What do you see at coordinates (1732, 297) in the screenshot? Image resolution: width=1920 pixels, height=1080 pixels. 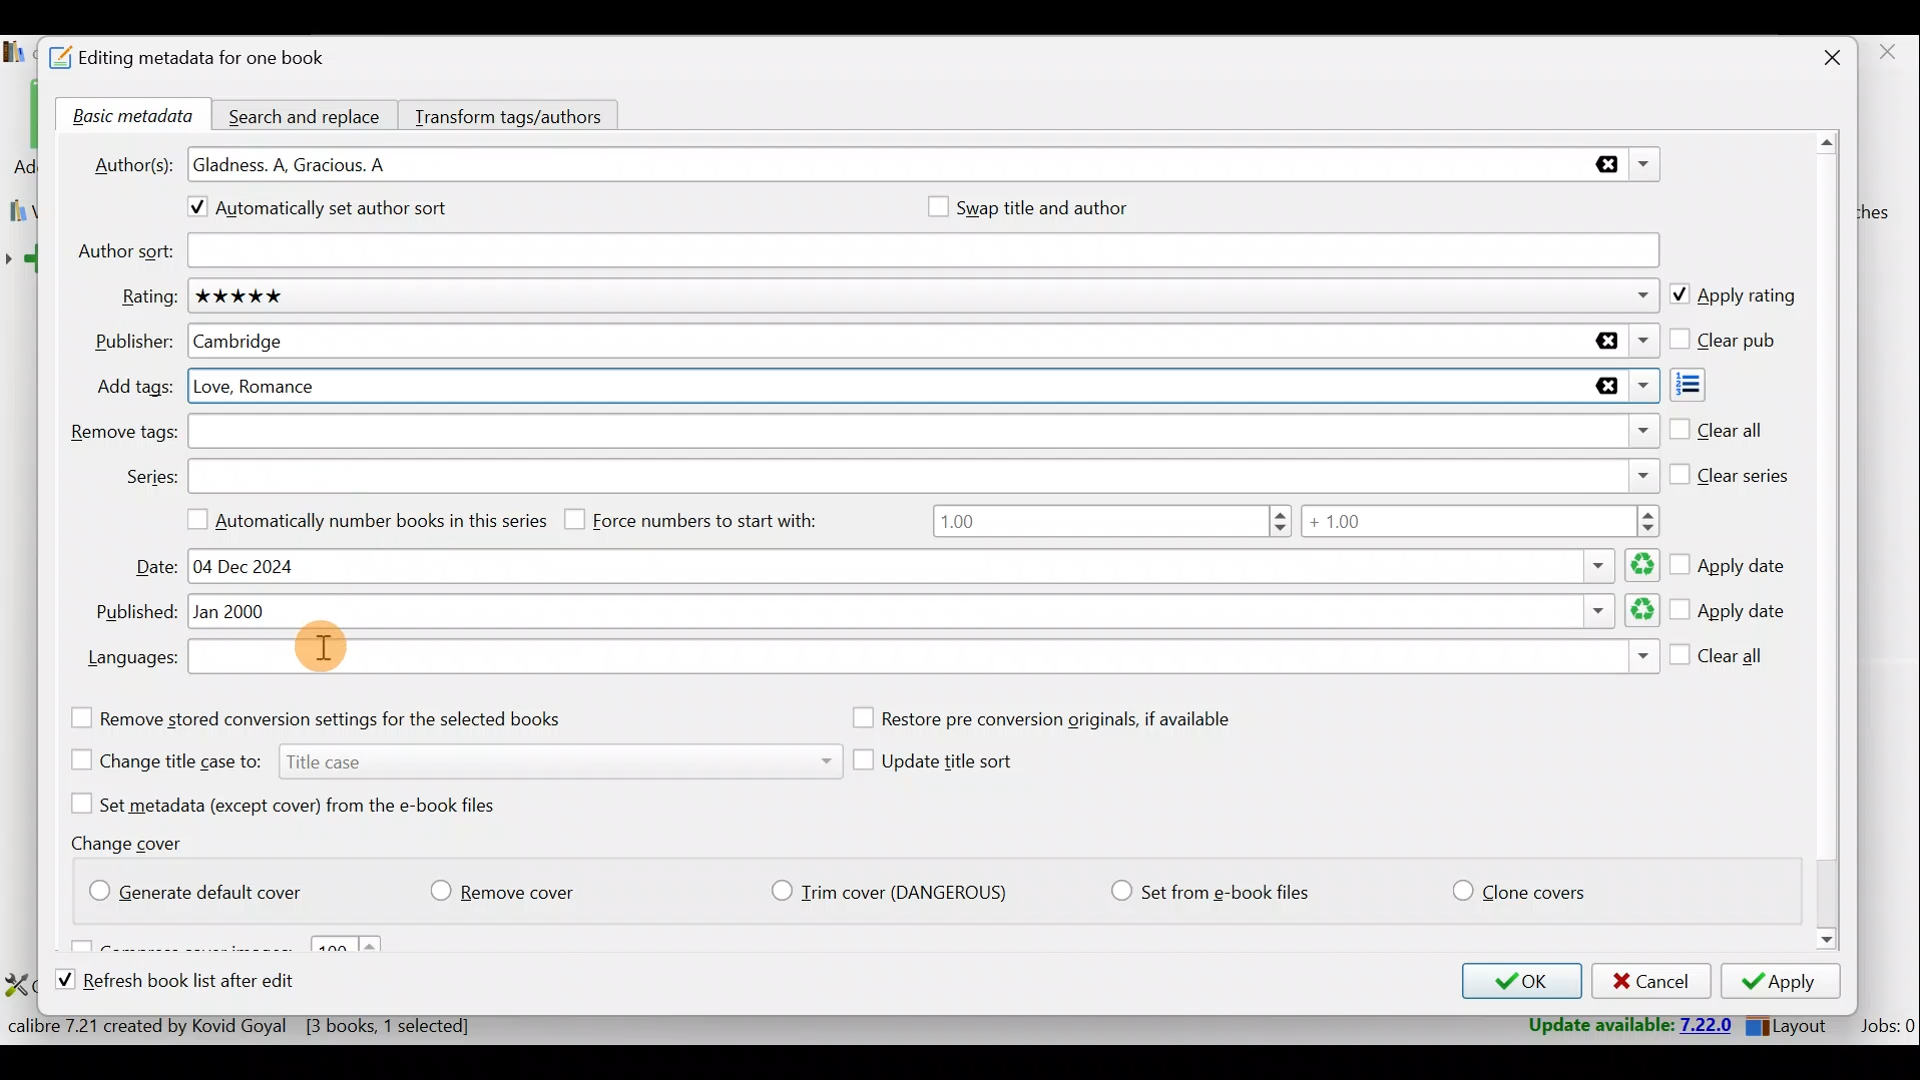 I see `Apply rating` at bounding box center [1732, 297].